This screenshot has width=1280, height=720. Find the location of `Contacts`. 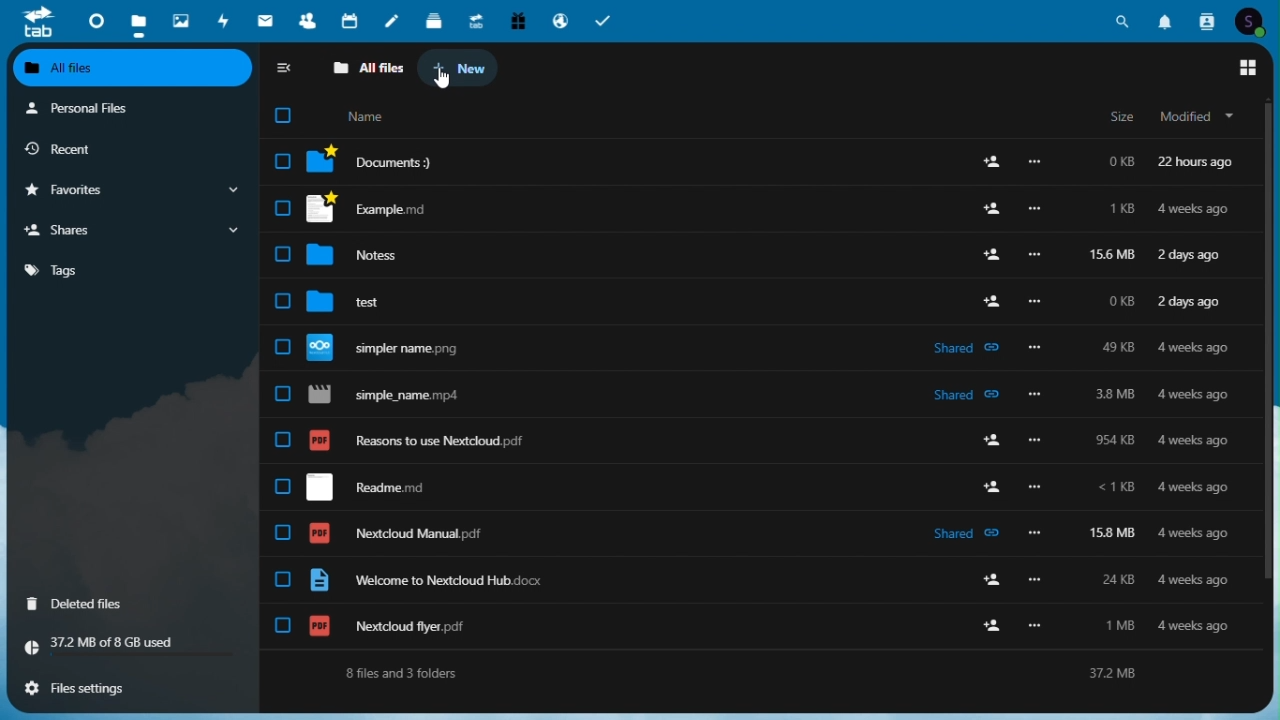

Contacts is located at coordinates (307, 21).